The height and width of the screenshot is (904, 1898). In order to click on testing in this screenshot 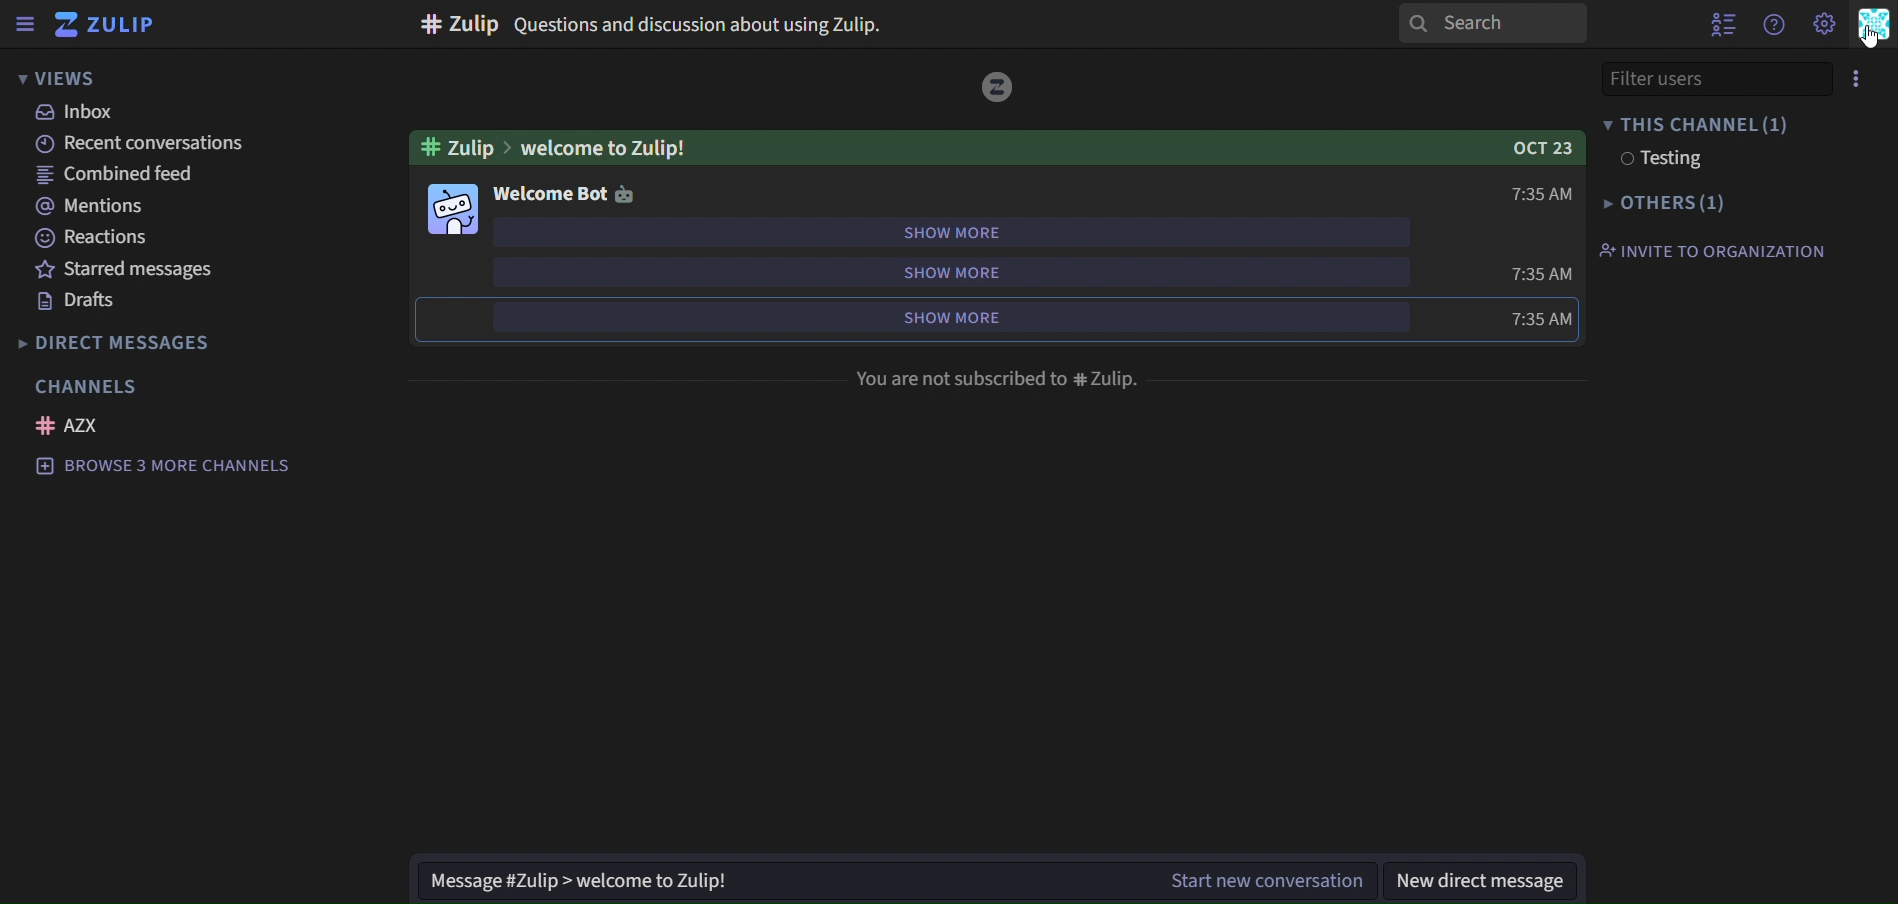, I will do `click(1664, 160)`.